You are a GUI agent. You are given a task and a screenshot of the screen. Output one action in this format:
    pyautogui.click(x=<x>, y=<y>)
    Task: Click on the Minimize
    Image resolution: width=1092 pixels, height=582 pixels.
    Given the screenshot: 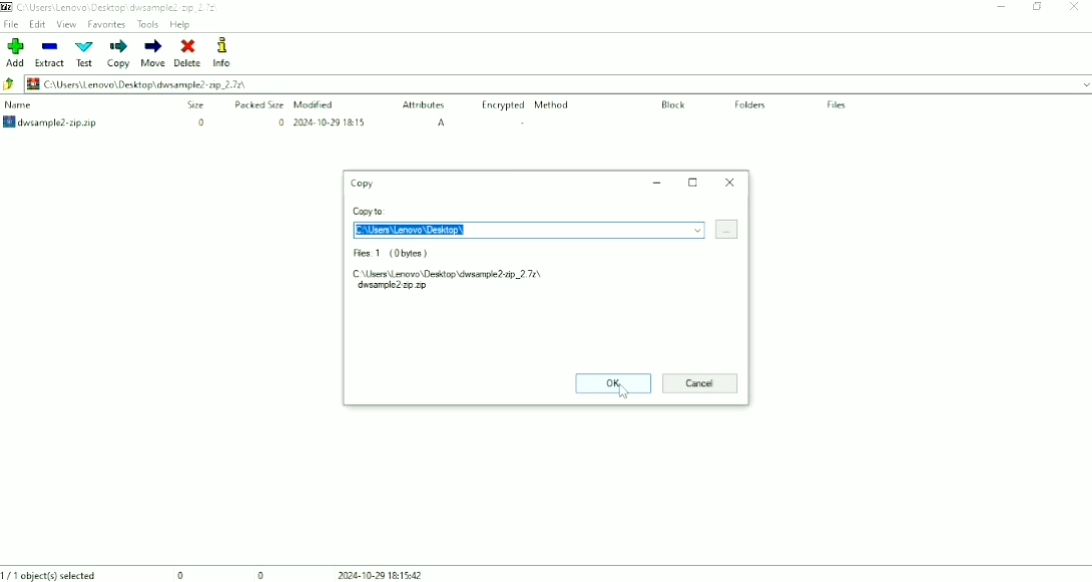 What is the action you would take?
    pyautogui.click(x=1003, y=6)
    